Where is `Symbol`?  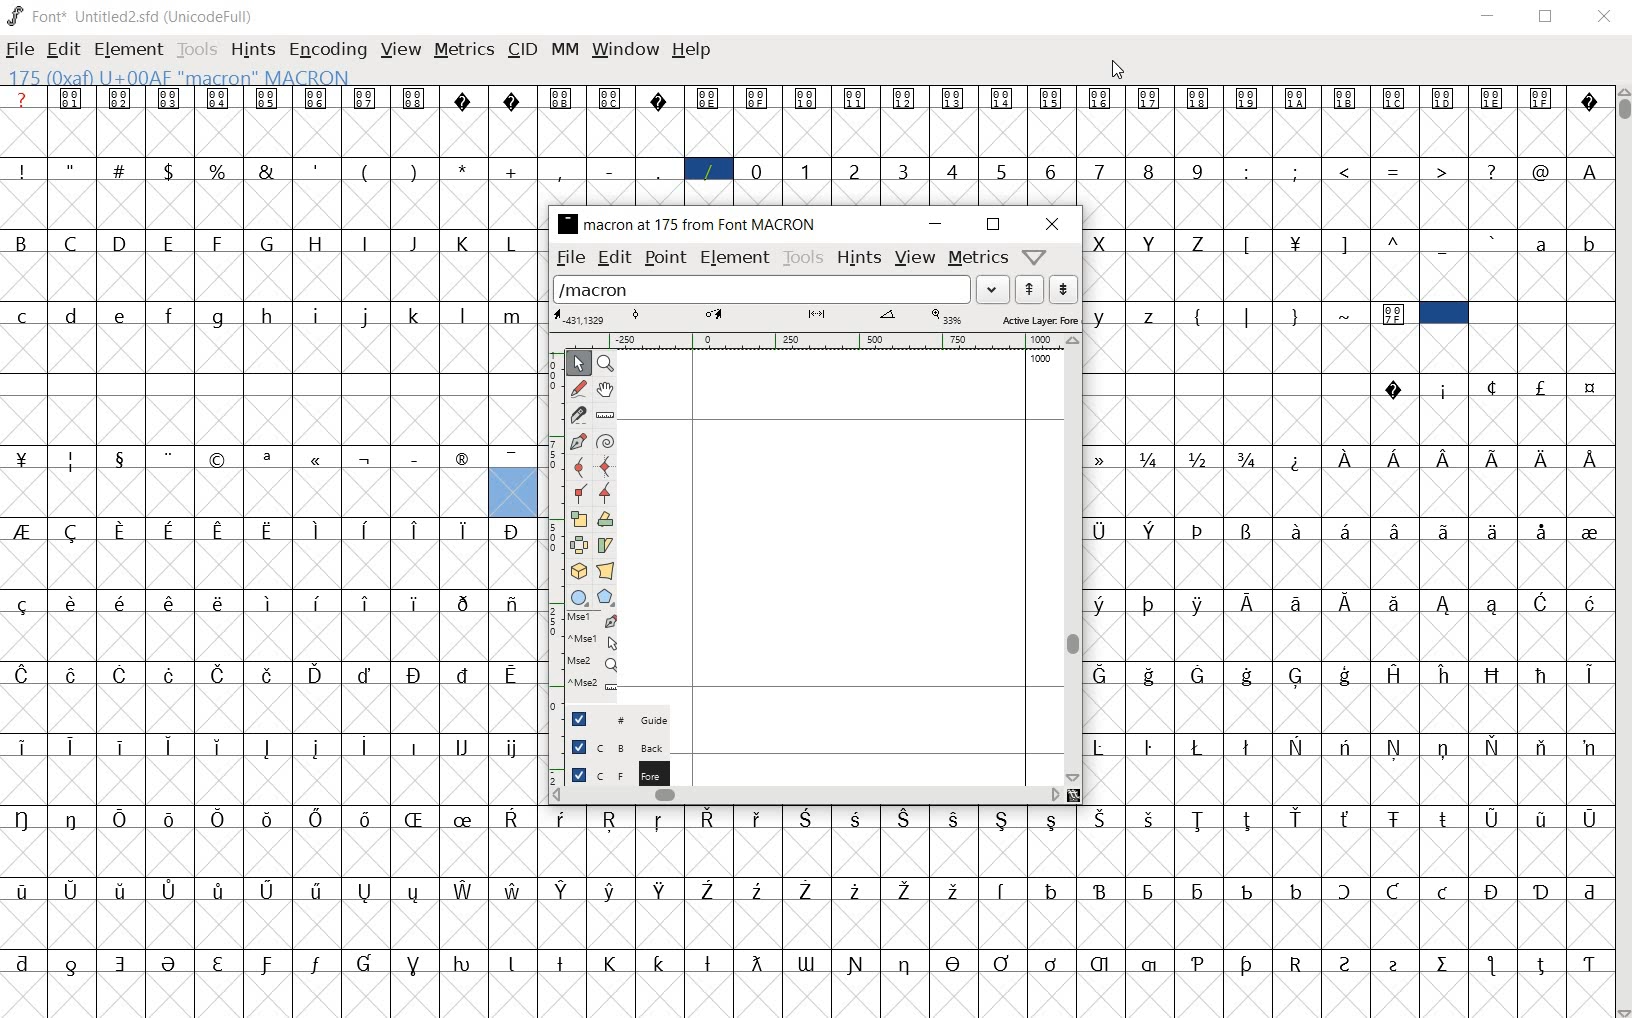 Symbol is located at coordinates (517, 818).